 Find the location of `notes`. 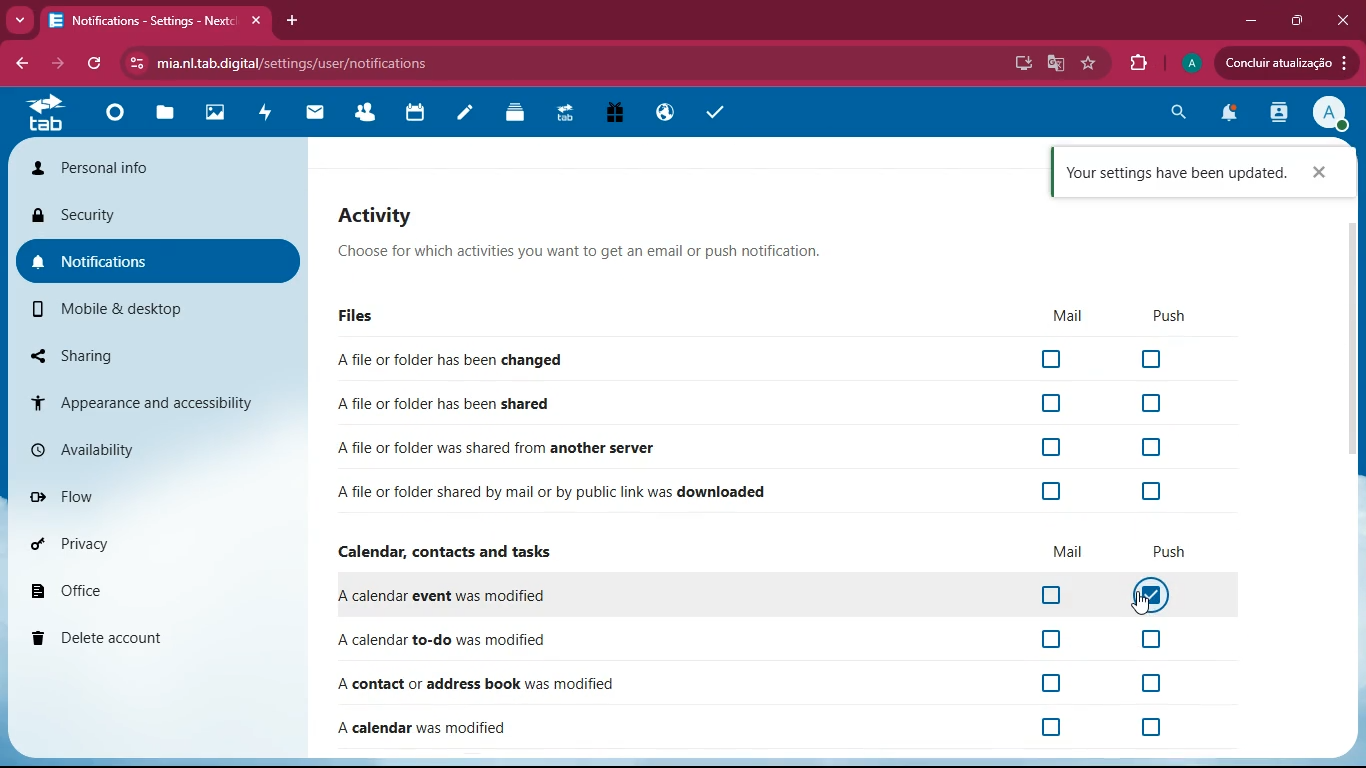

notes is located at coordinates (462, 117).